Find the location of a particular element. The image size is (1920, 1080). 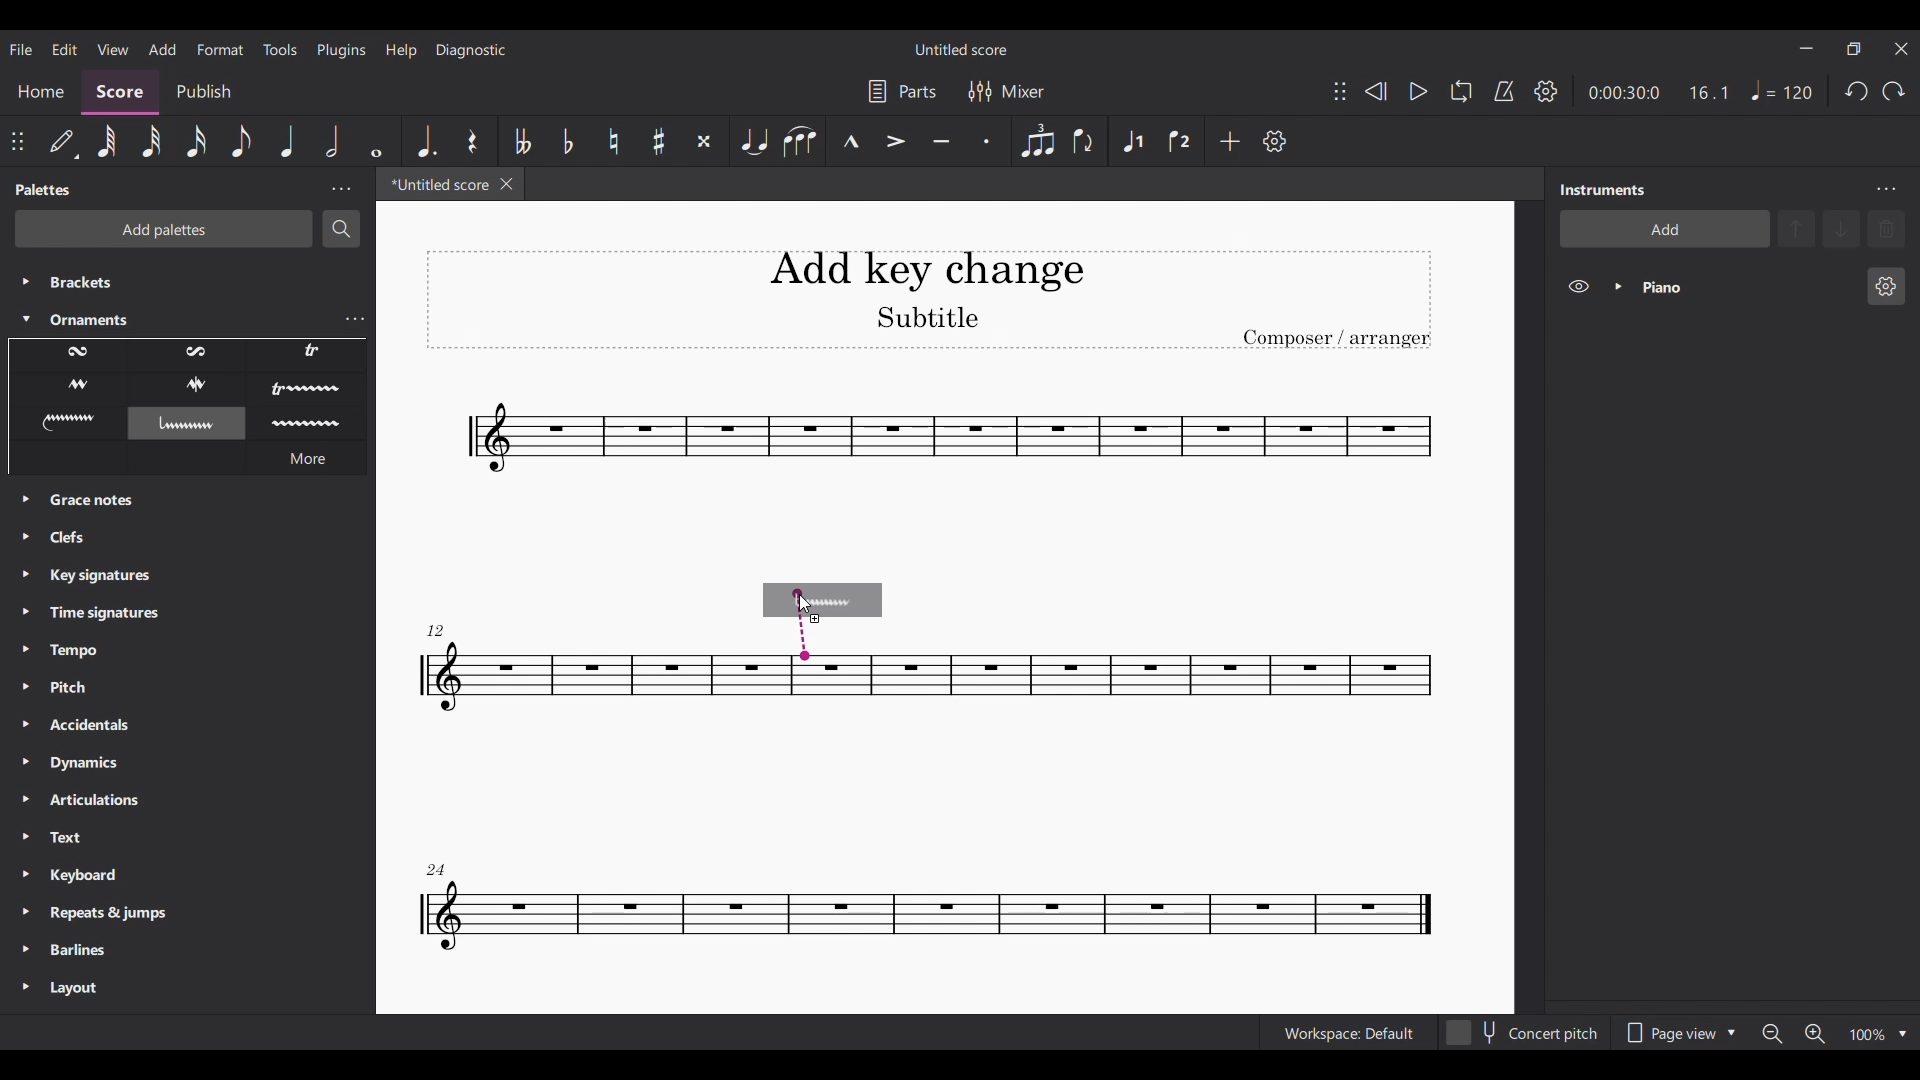

Minimize is located at coordinates (1806, 48).